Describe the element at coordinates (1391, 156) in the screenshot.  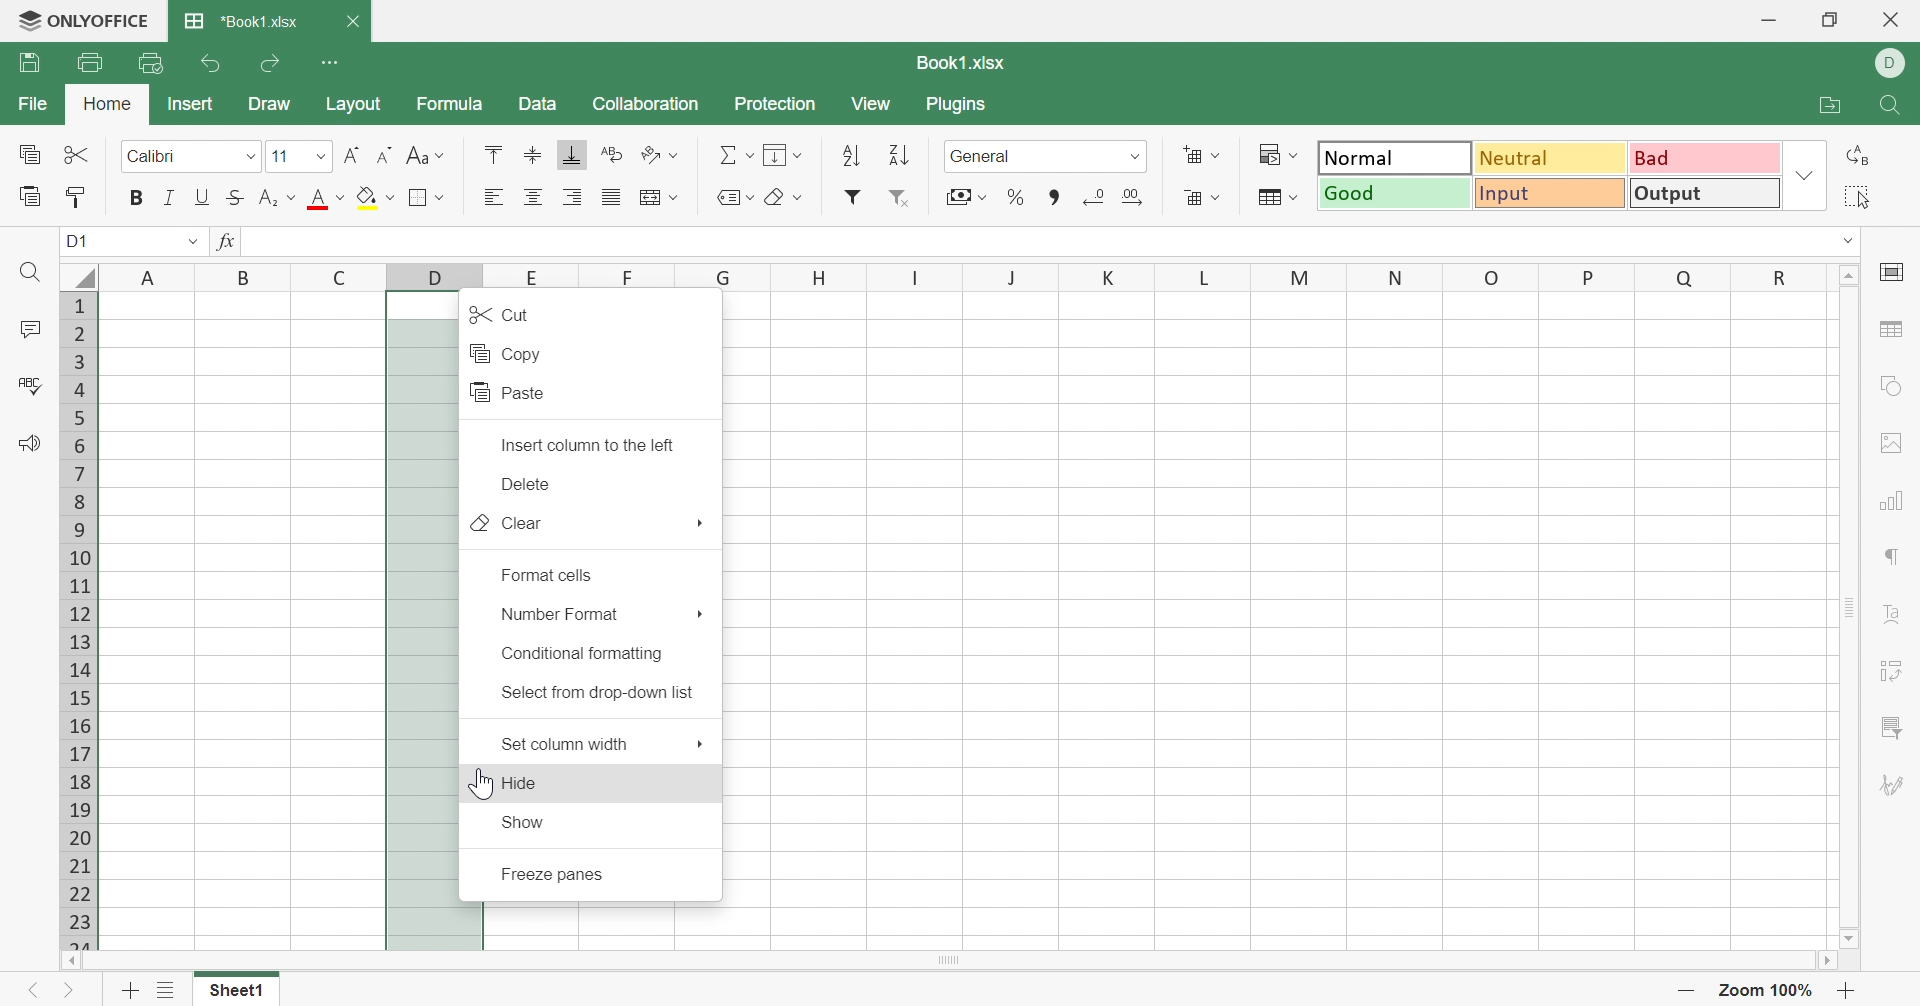
I see `Normal` at that location.